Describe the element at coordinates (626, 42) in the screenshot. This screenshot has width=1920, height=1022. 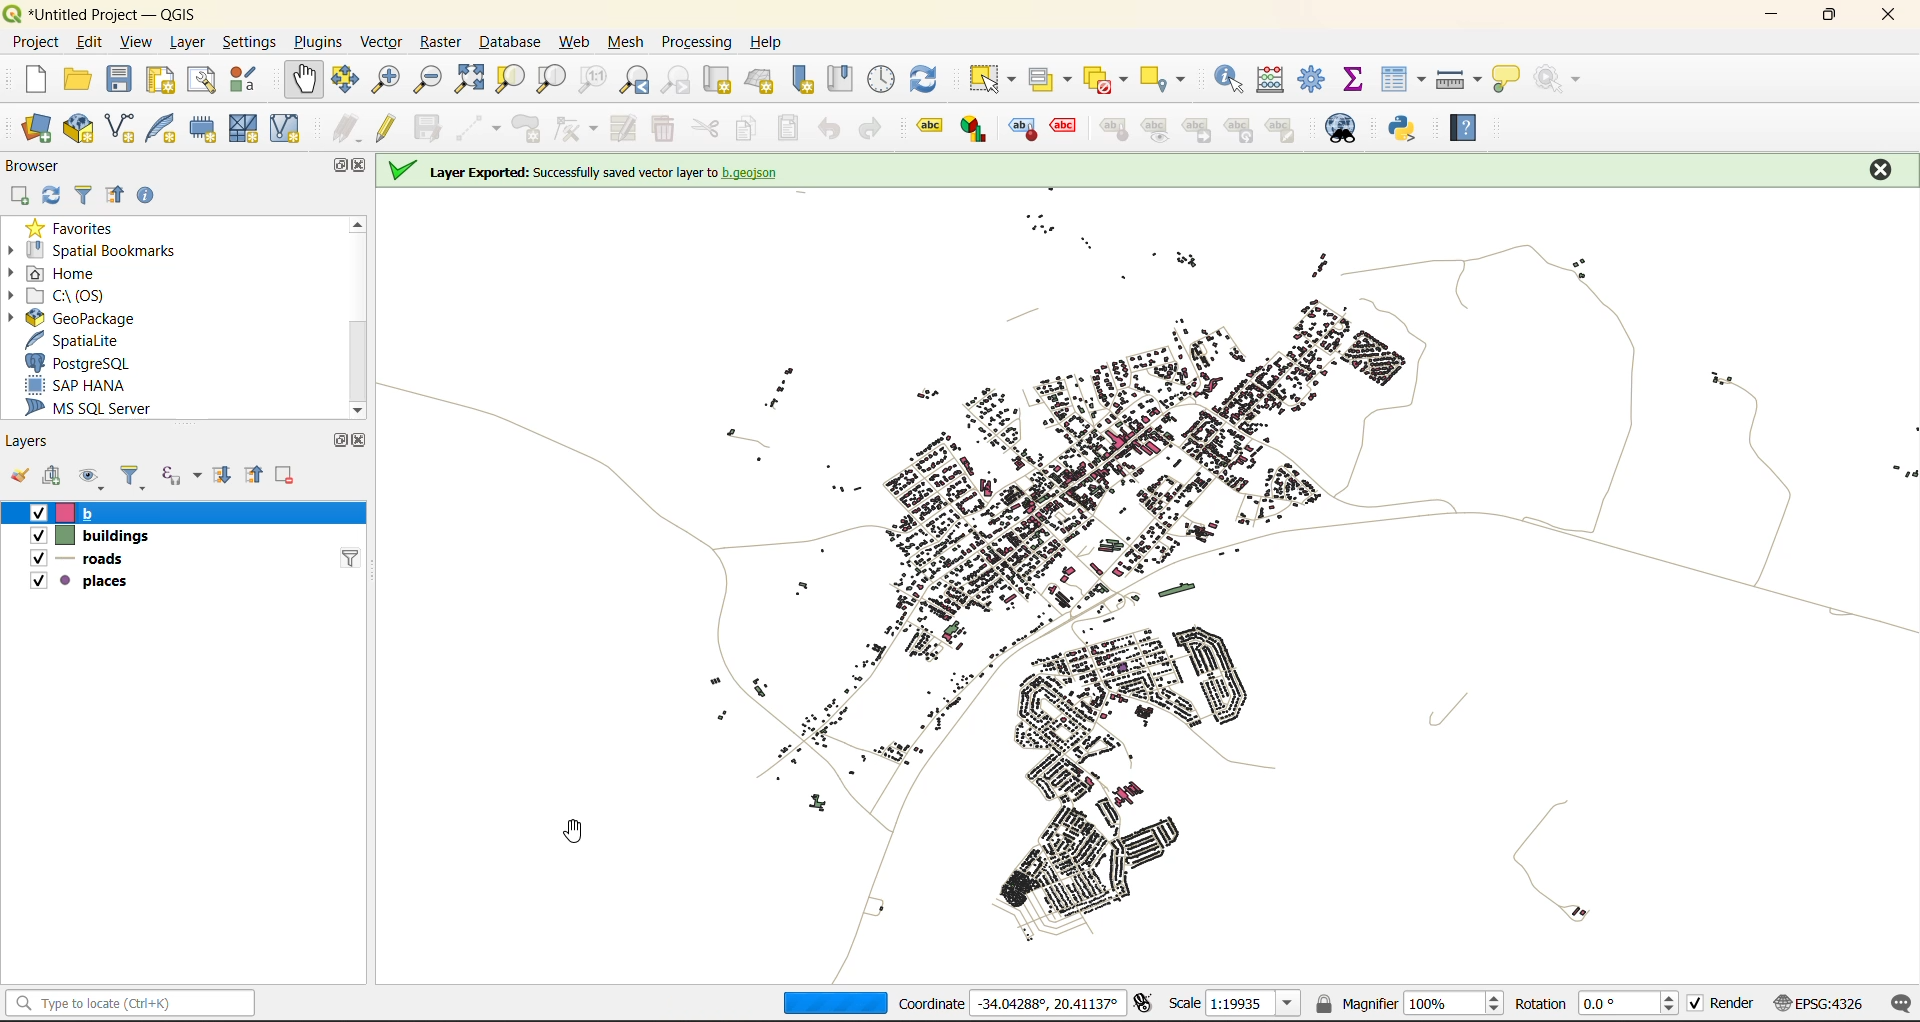
I see `mesh` at that location.